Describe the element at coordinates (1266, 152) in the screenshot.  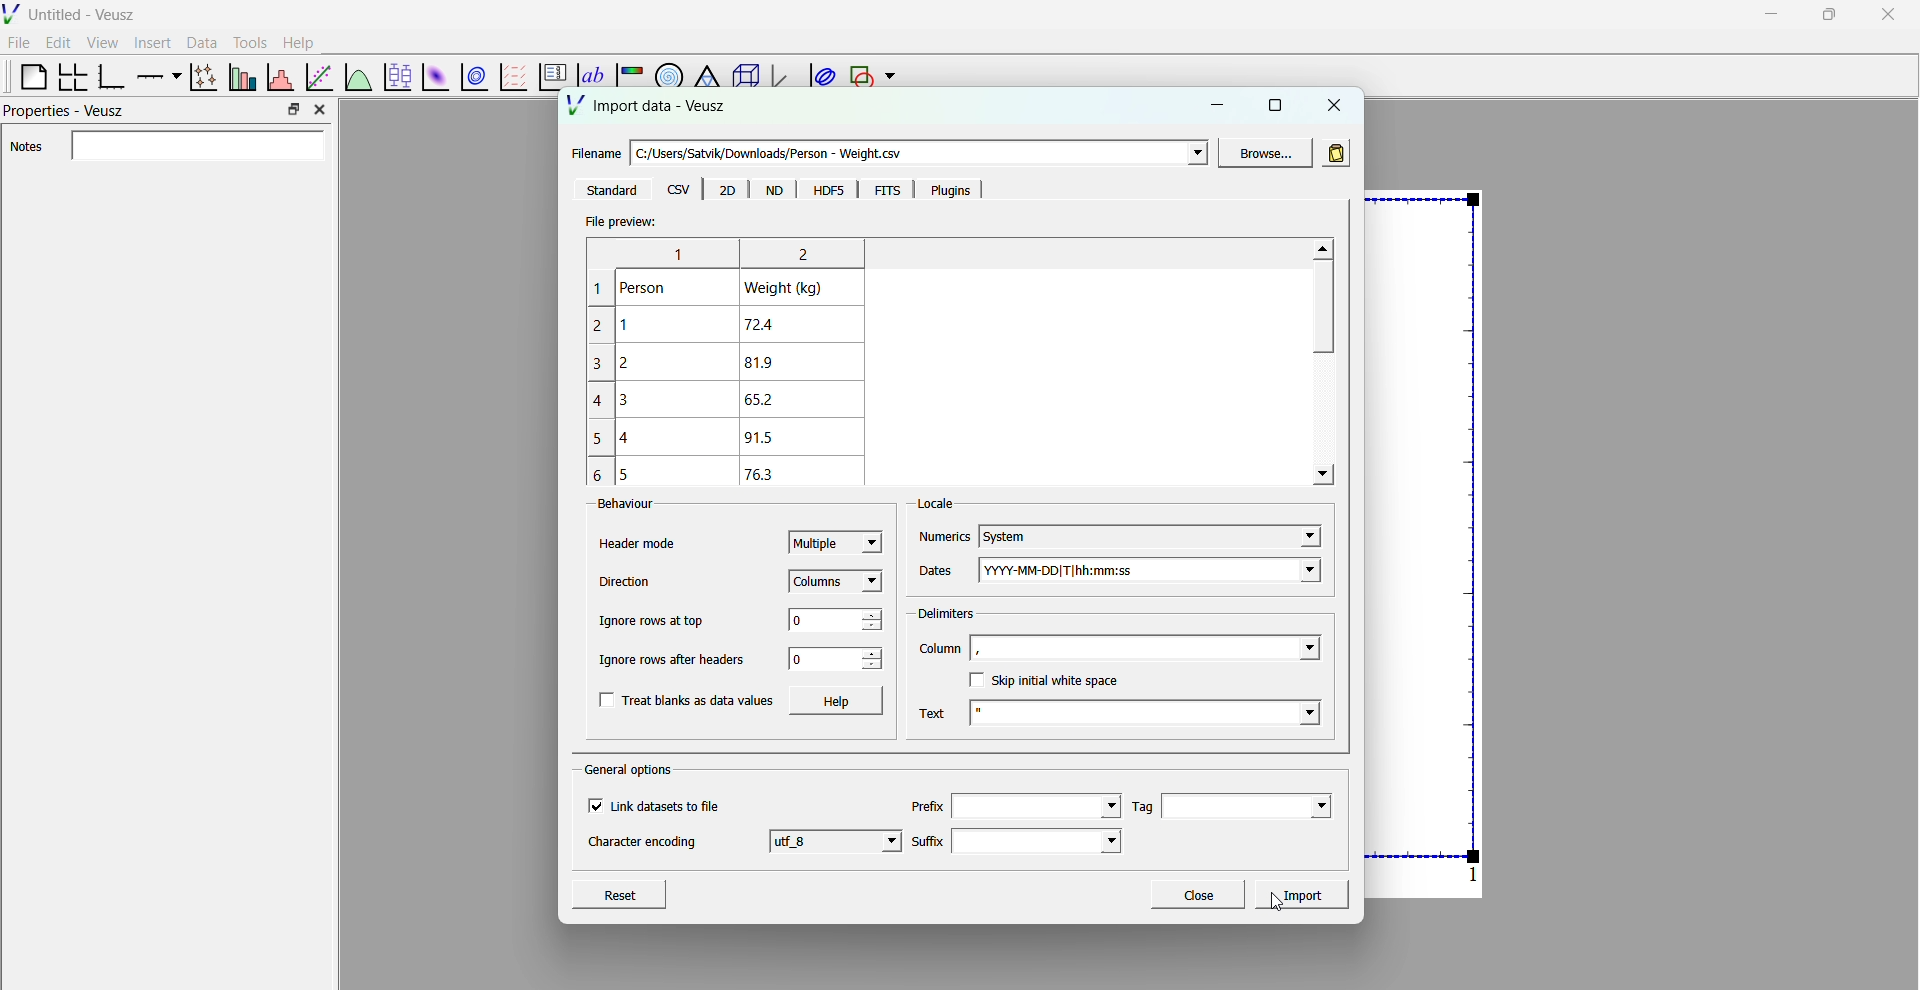
I see `Browse` at that location.